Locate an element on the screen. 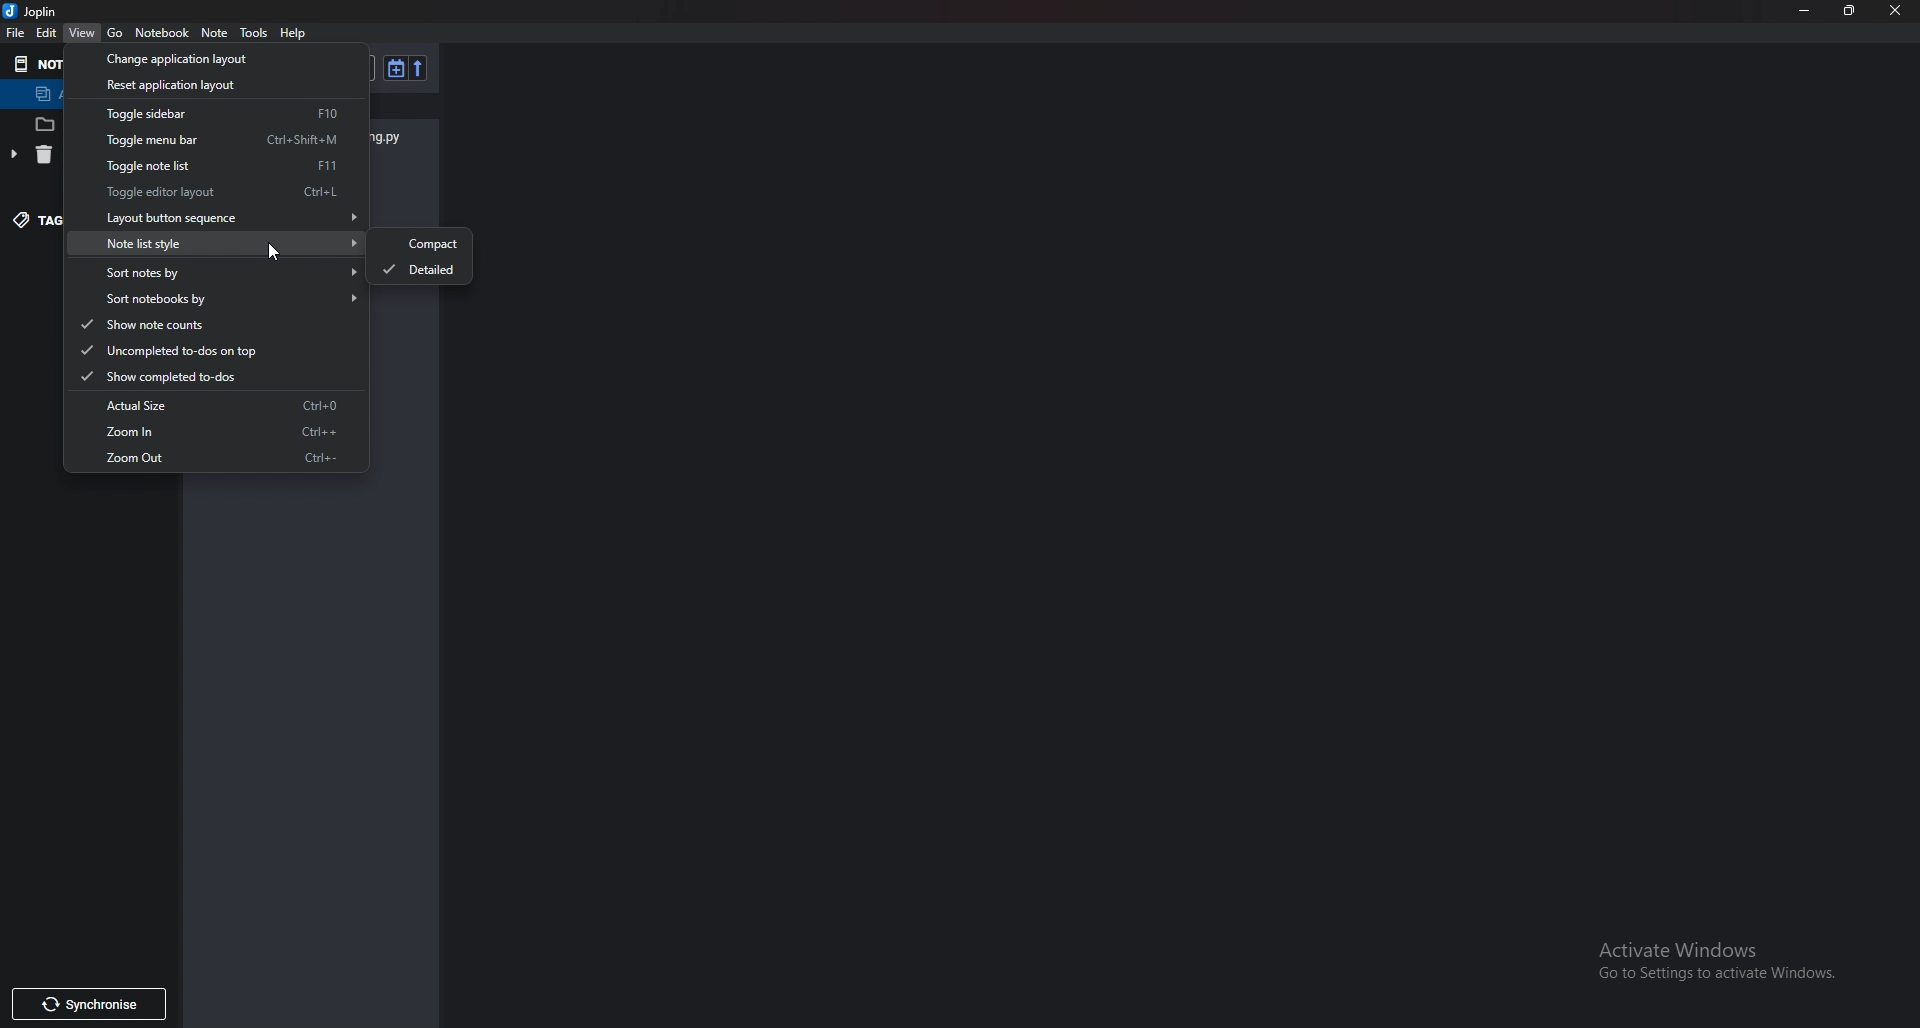 This screenshot has height=1028, width=1920. Reset application layout is located at coordinates (206, 84).